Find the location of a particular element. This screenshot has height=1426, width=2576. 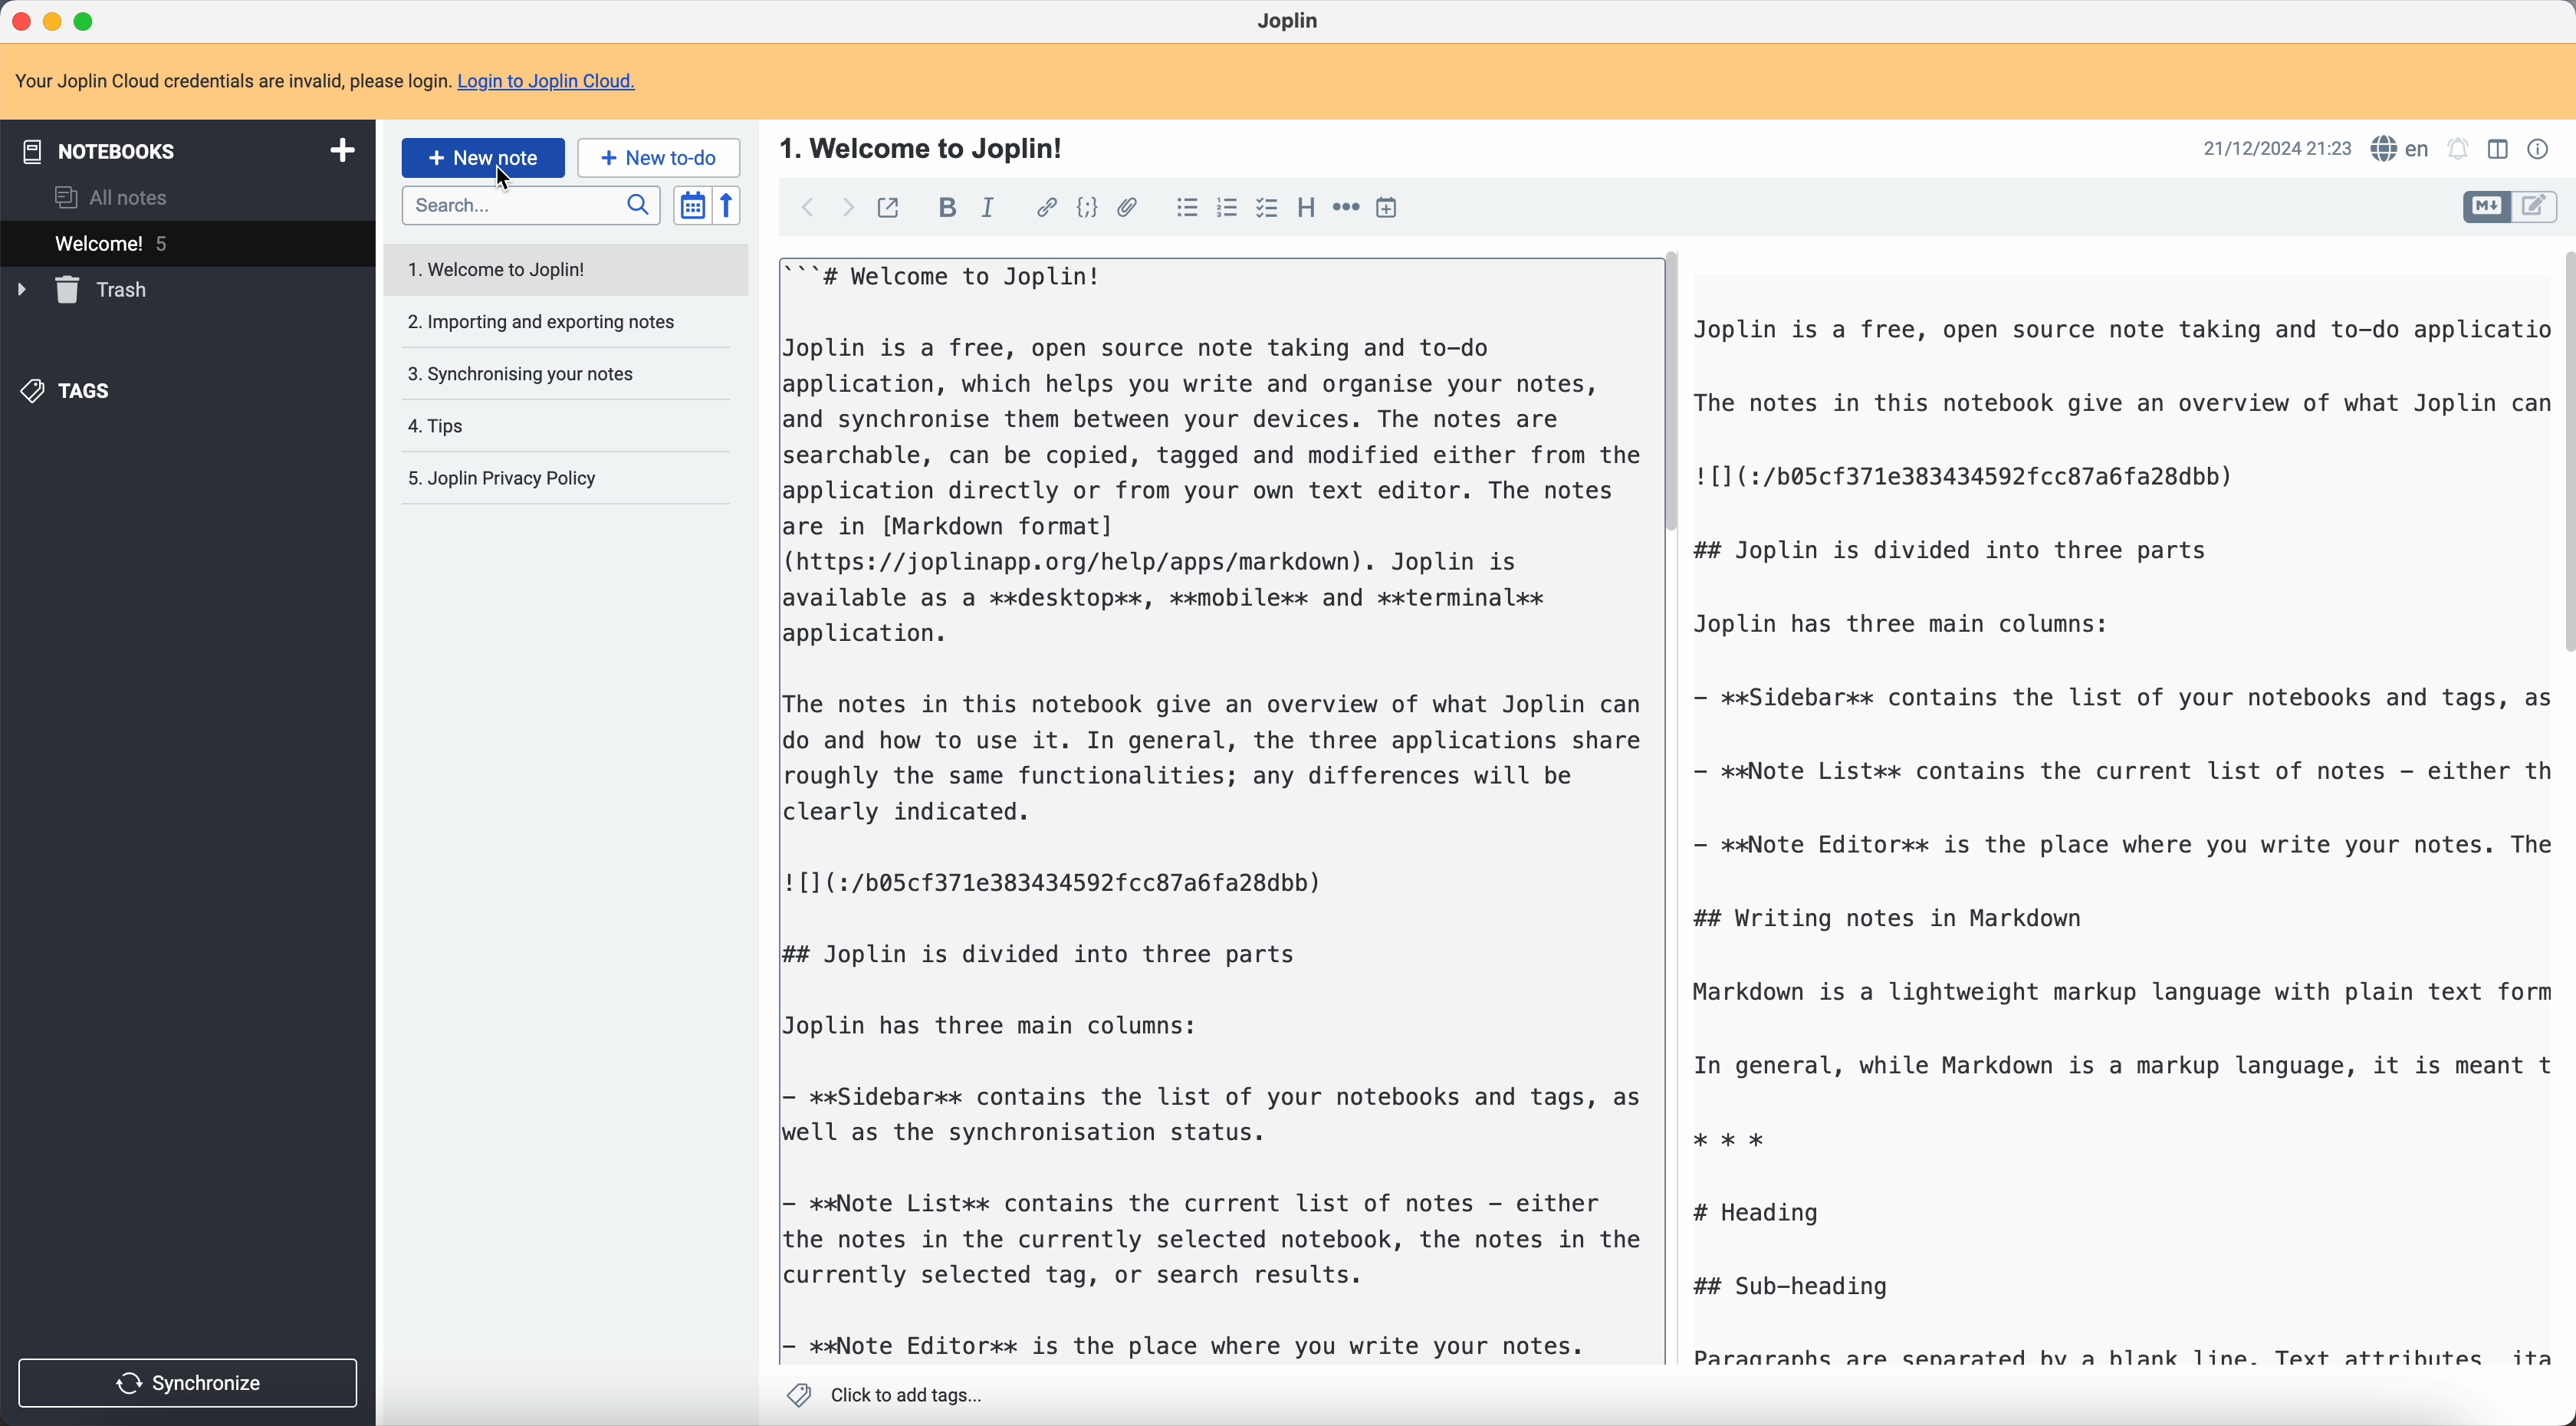

heading is located at coordinates (1306, 209).